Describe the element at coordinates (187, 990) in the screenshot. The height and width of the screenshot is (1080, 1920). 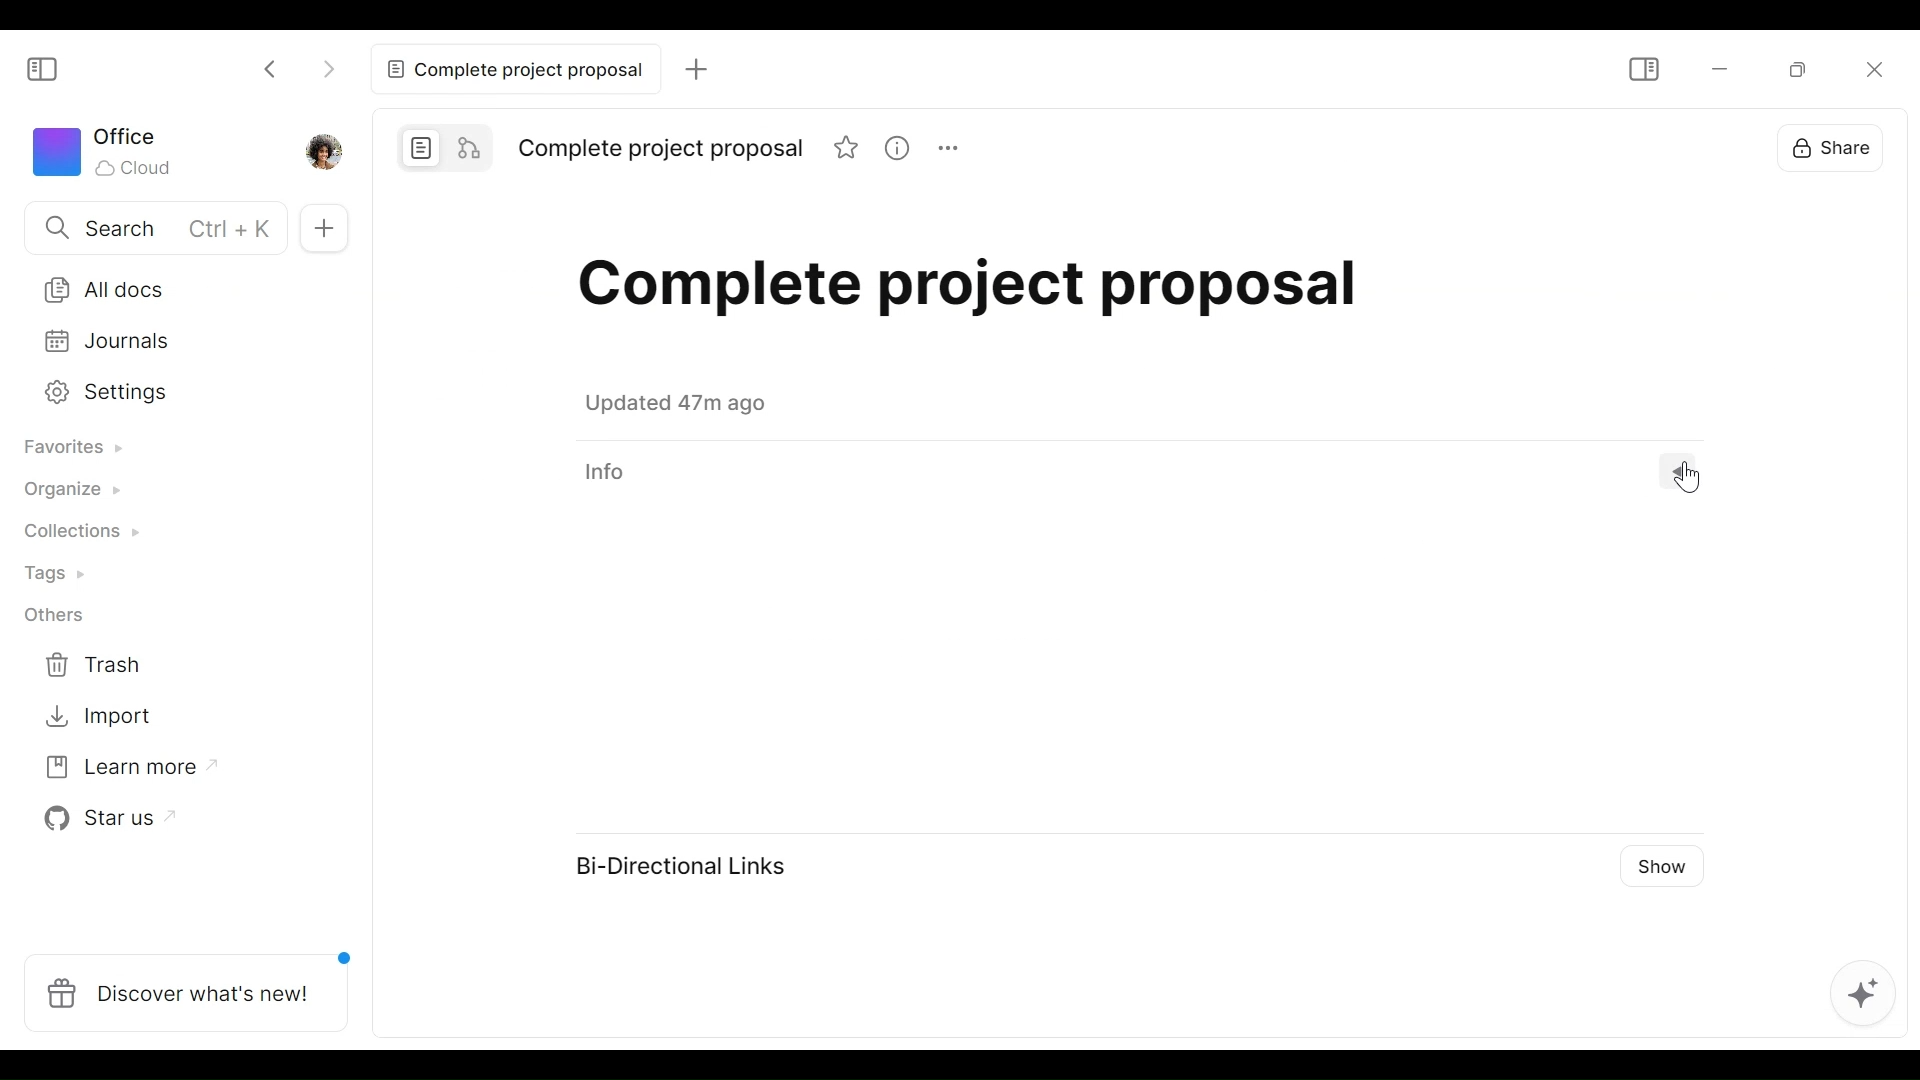
I see `Discover what's new` at that location.